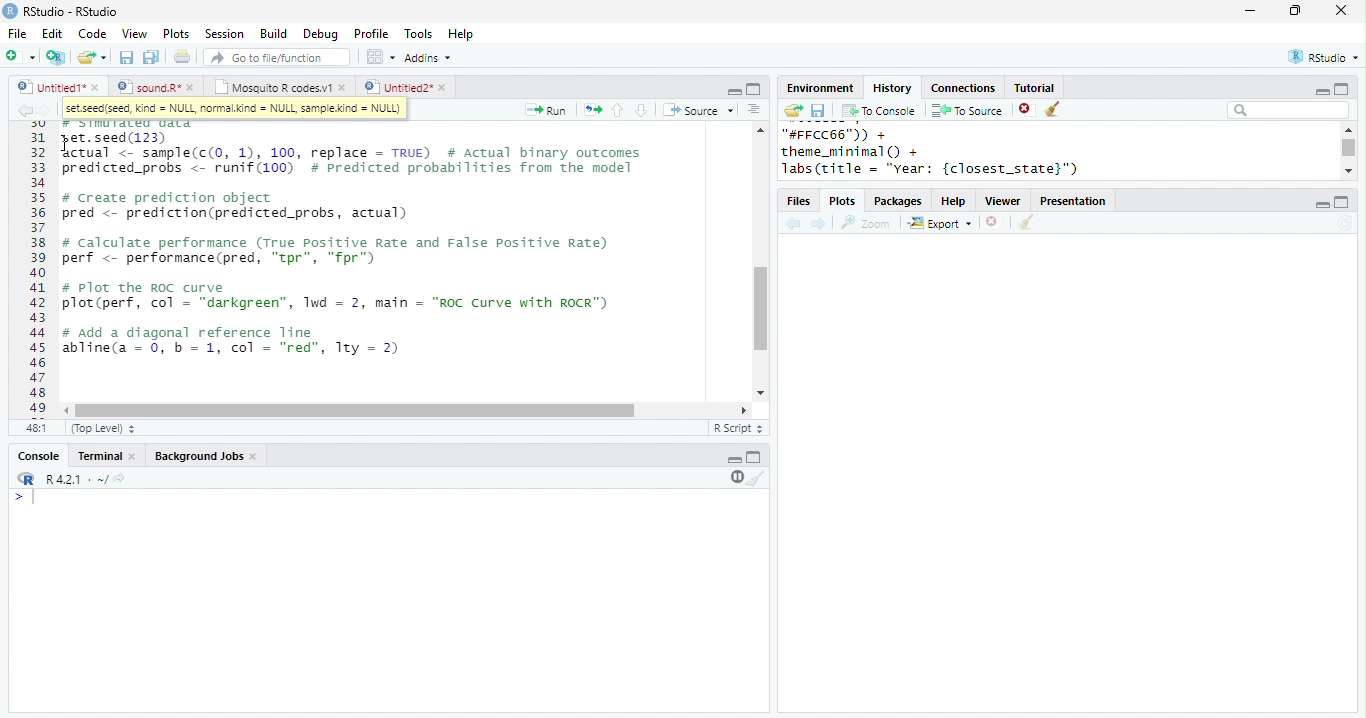 The width and height of the screenshot is (1366, 718). What do you see at coordinates (36, 427) in the screenshot?
I see `48:1` at bounding box center [36, 427].